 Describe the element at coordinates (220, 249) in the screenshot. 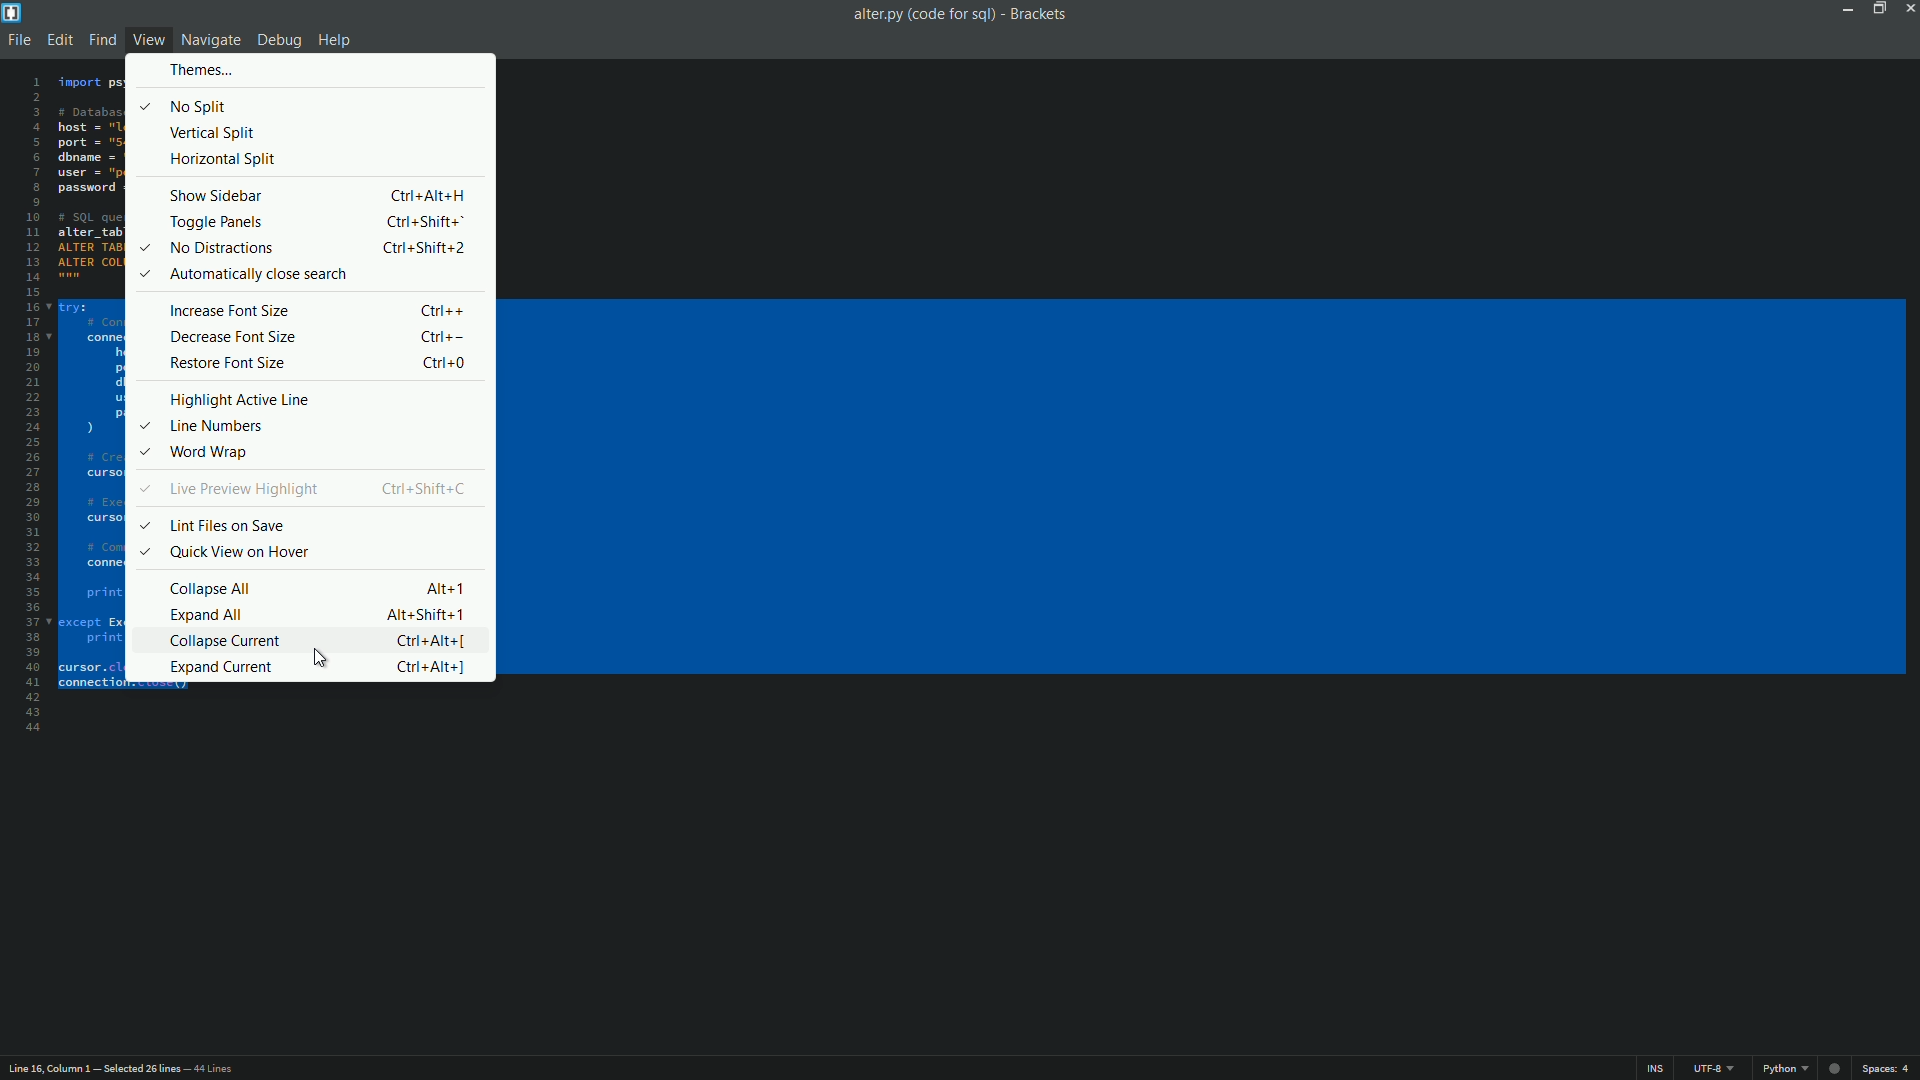

I see `no distractions` at that location.